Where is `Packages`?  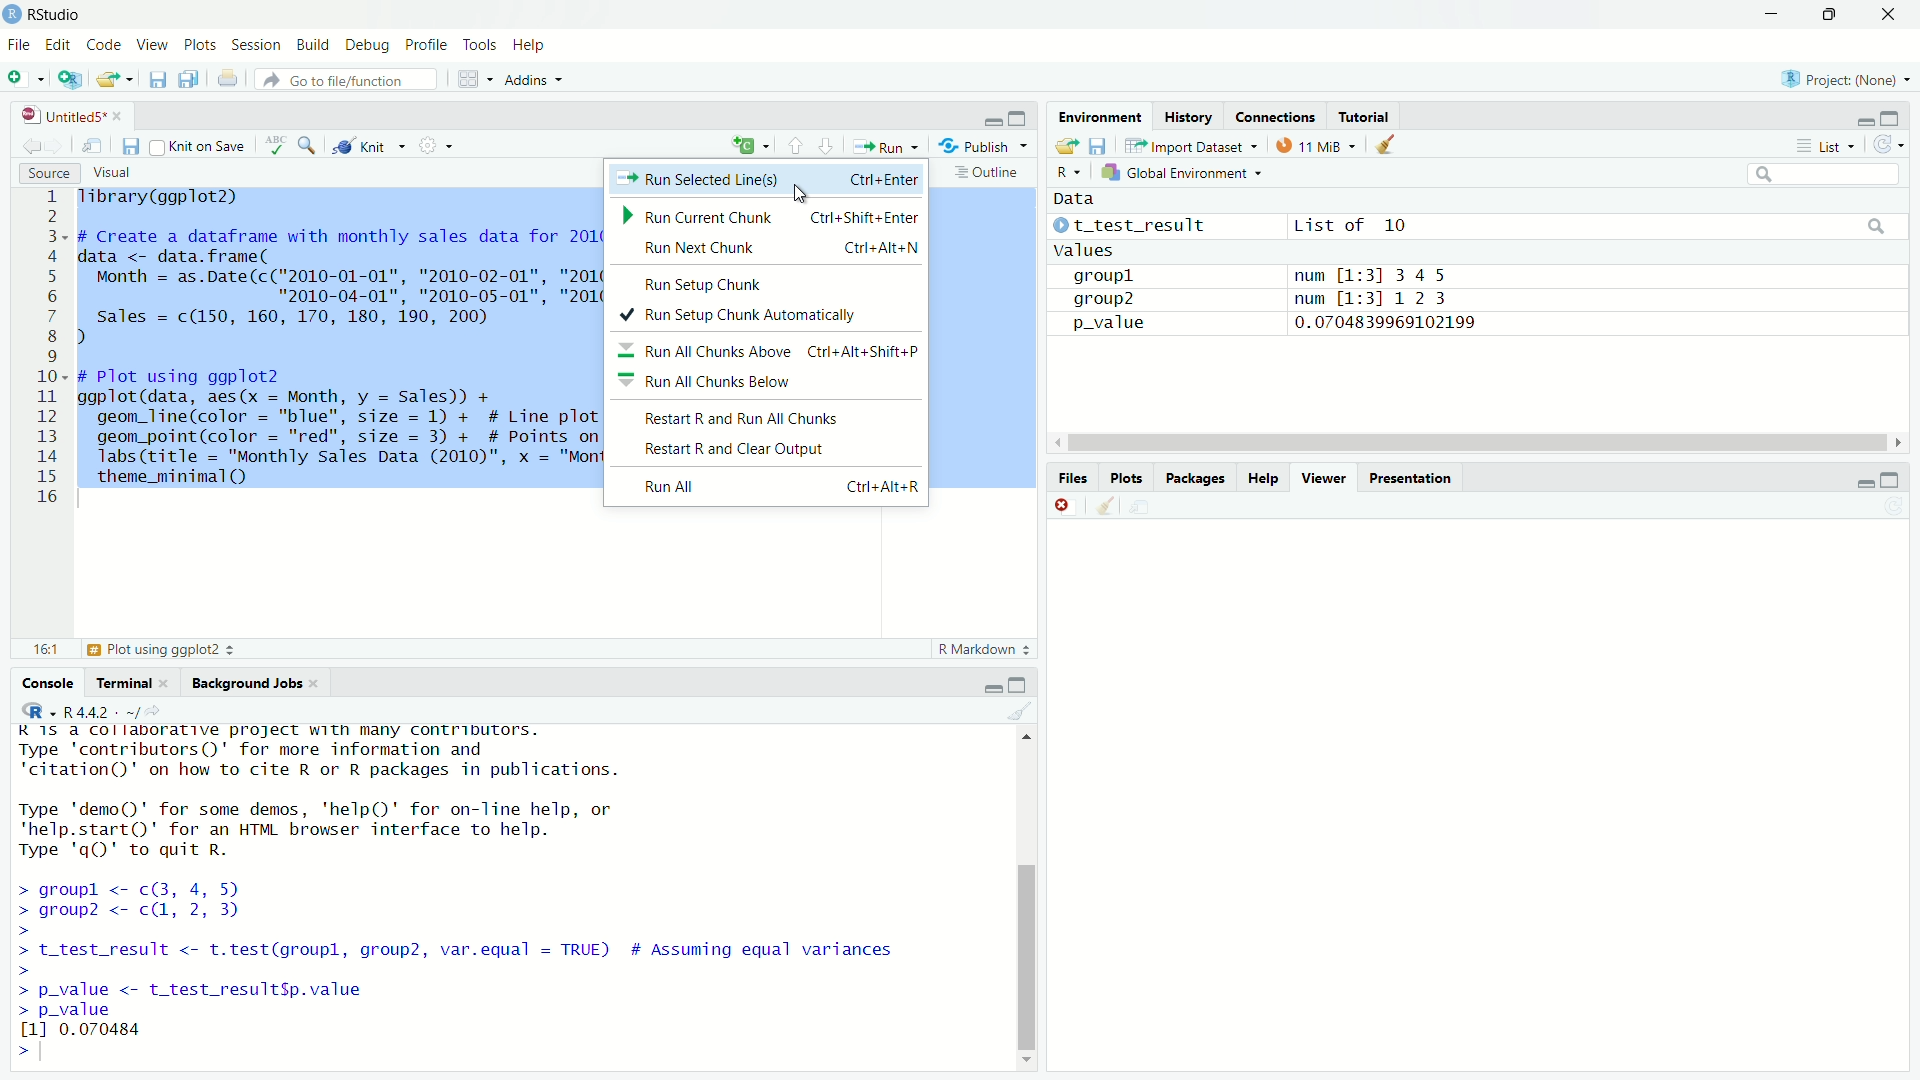
Packages is located at coordinates (1197, 476).